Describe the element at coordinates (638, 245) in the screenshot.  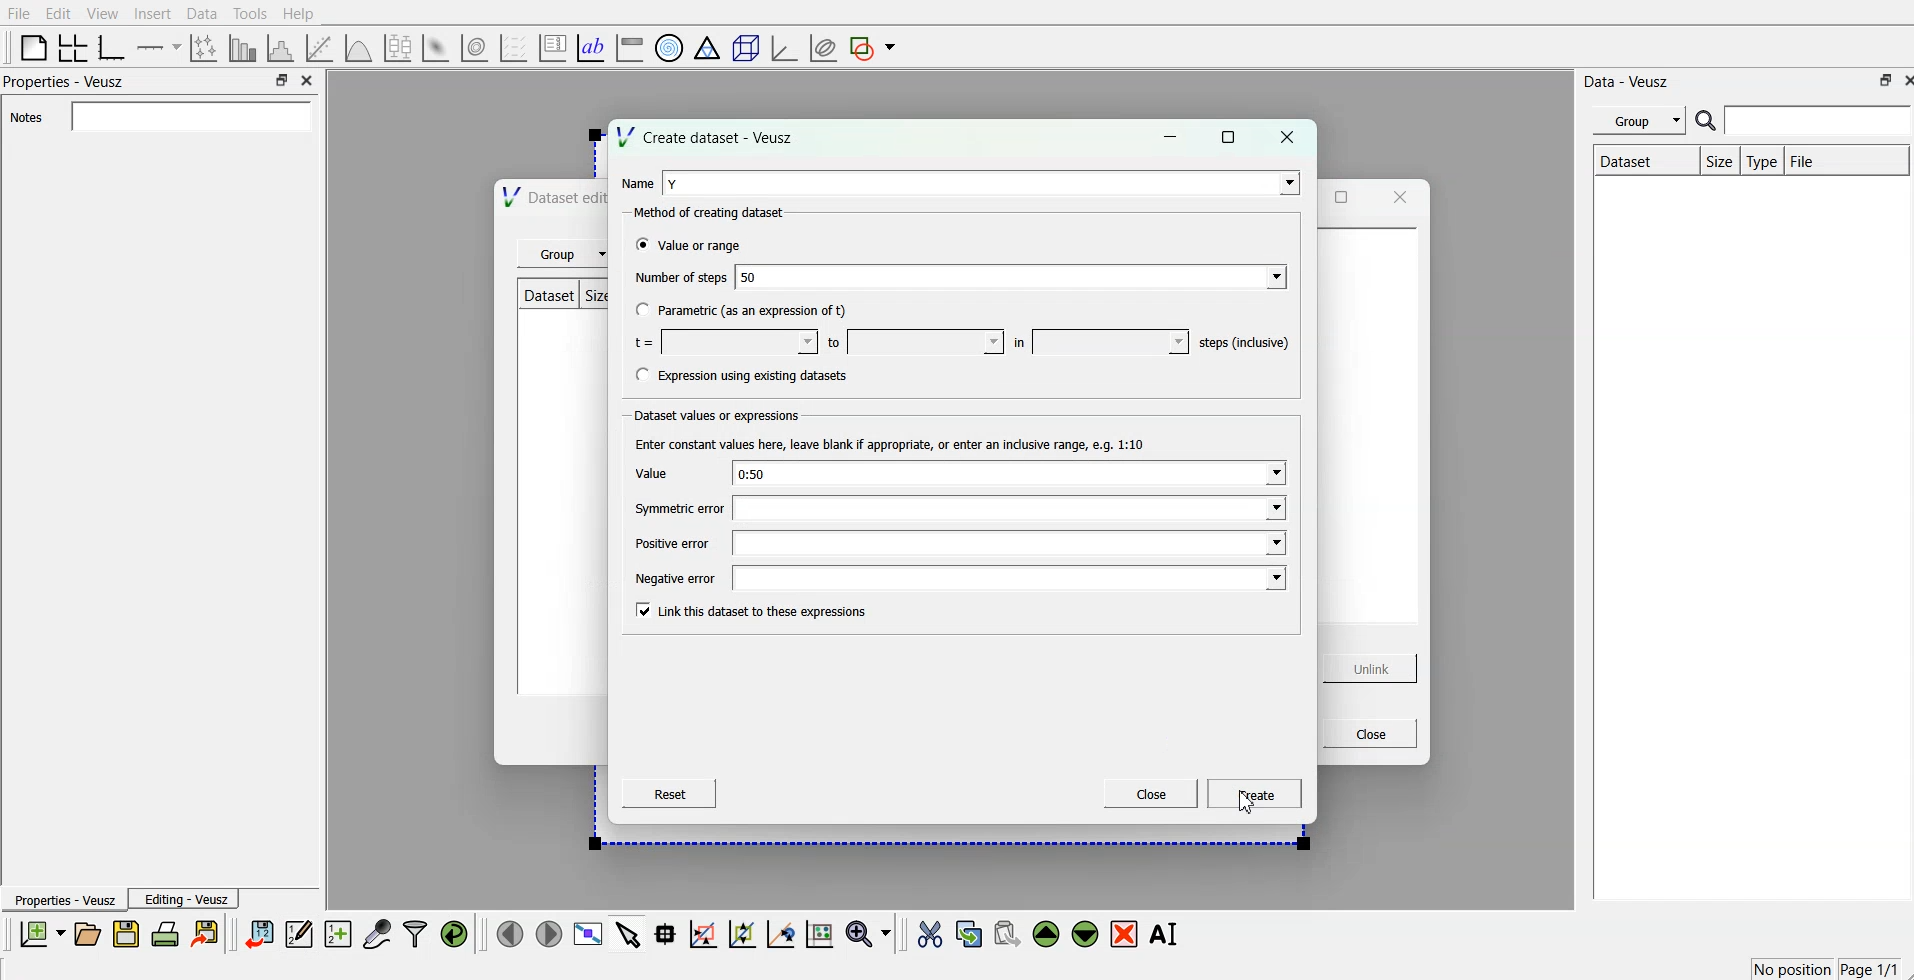
I see `checkbox` at that location.